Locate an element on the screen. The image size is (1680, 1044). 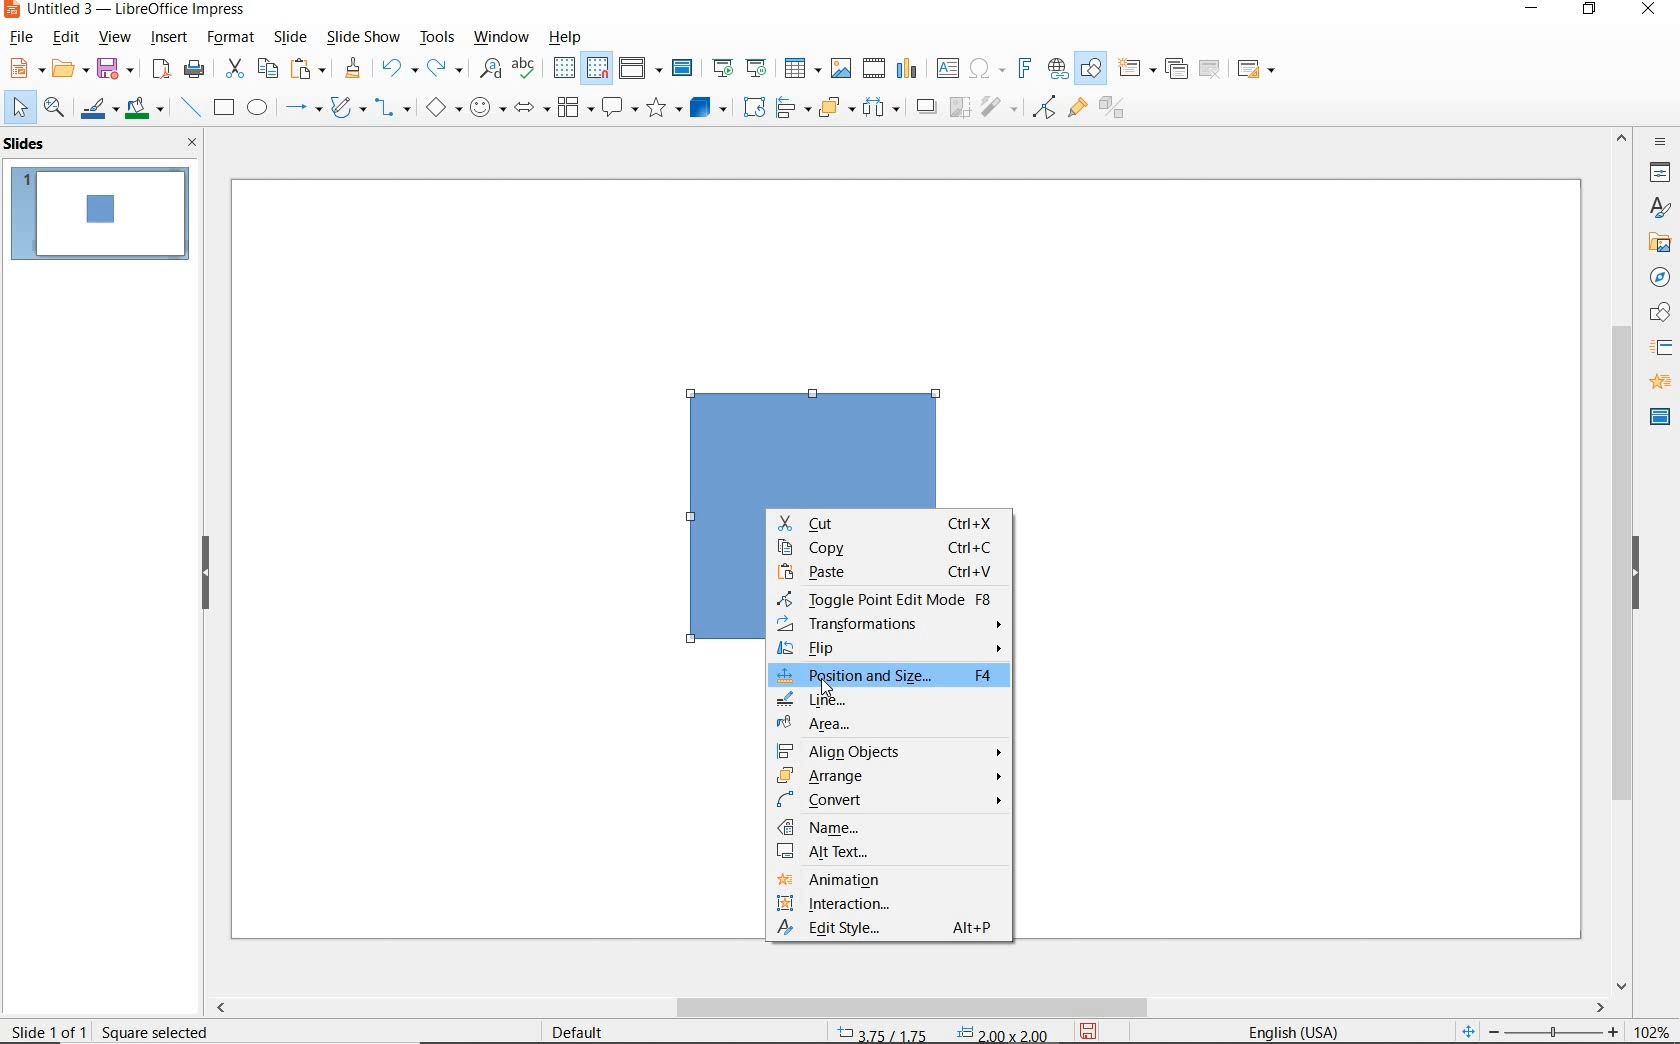
insert audio or video is located at coordinates (875, 69).